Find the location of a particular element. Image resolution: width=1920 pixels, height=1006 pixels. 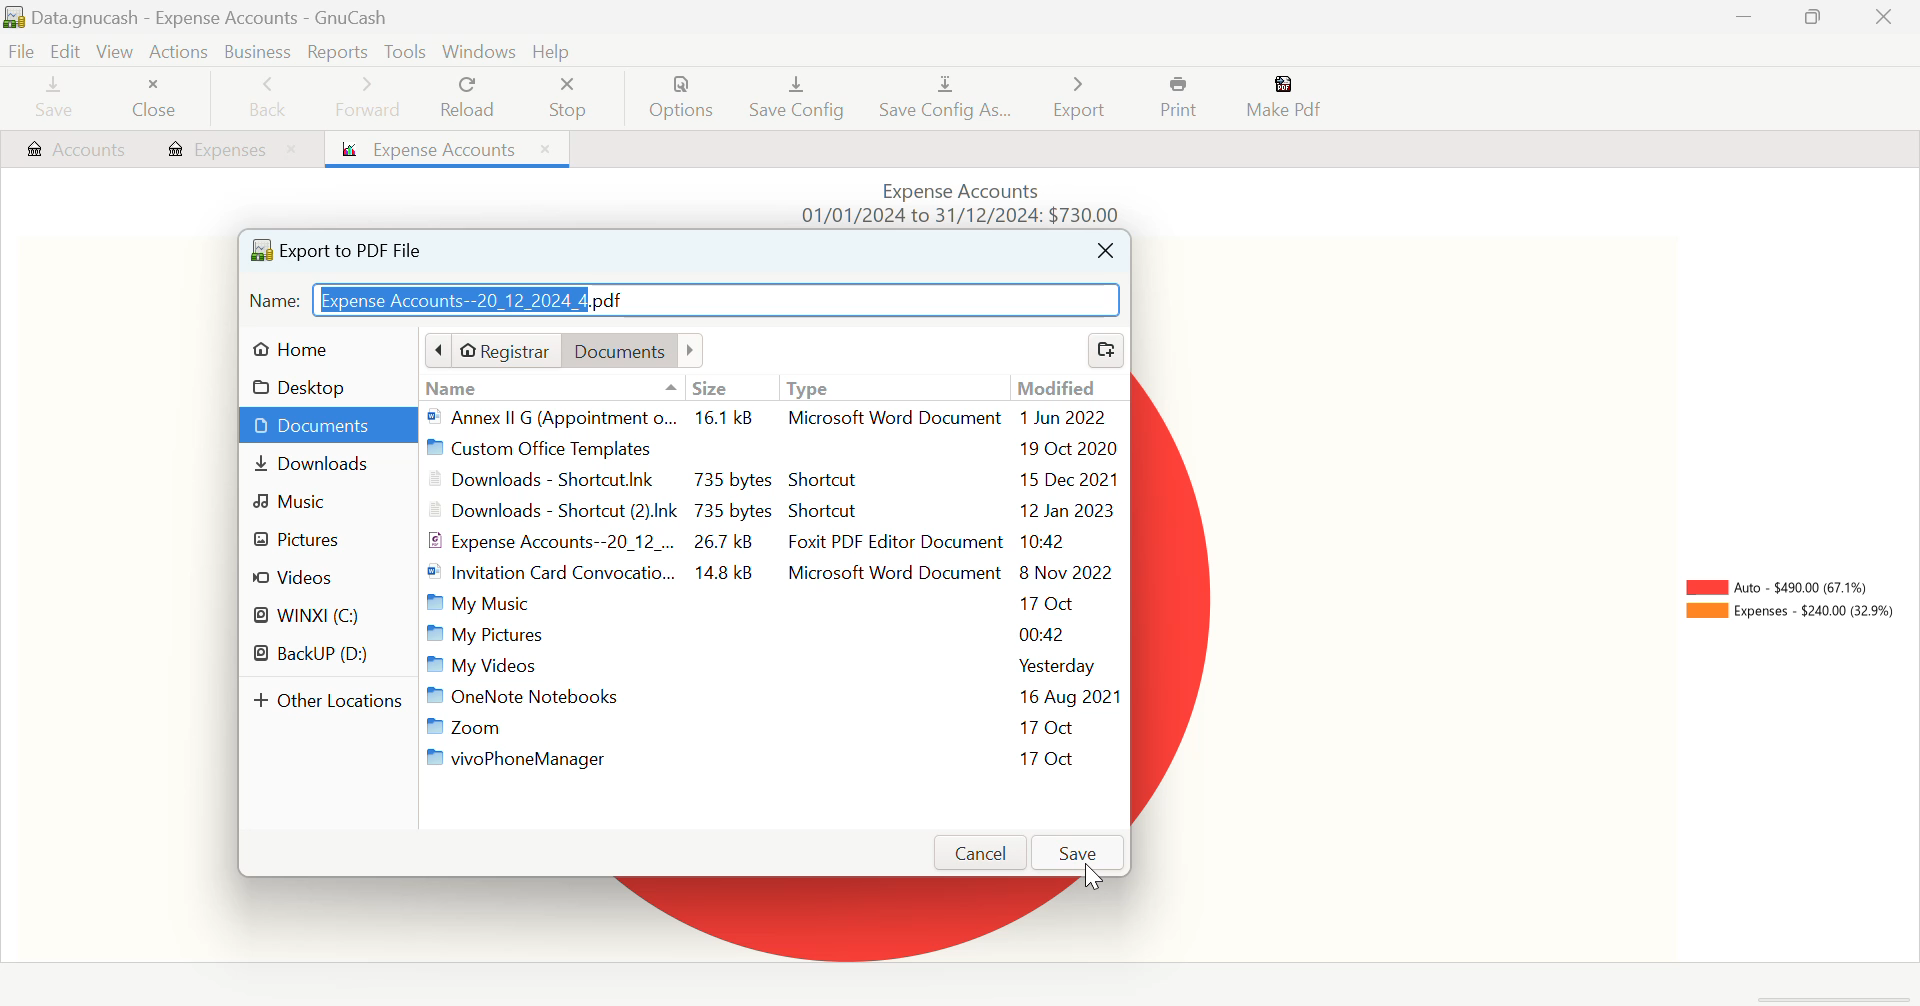

Back is located at coordinates (269, 99).